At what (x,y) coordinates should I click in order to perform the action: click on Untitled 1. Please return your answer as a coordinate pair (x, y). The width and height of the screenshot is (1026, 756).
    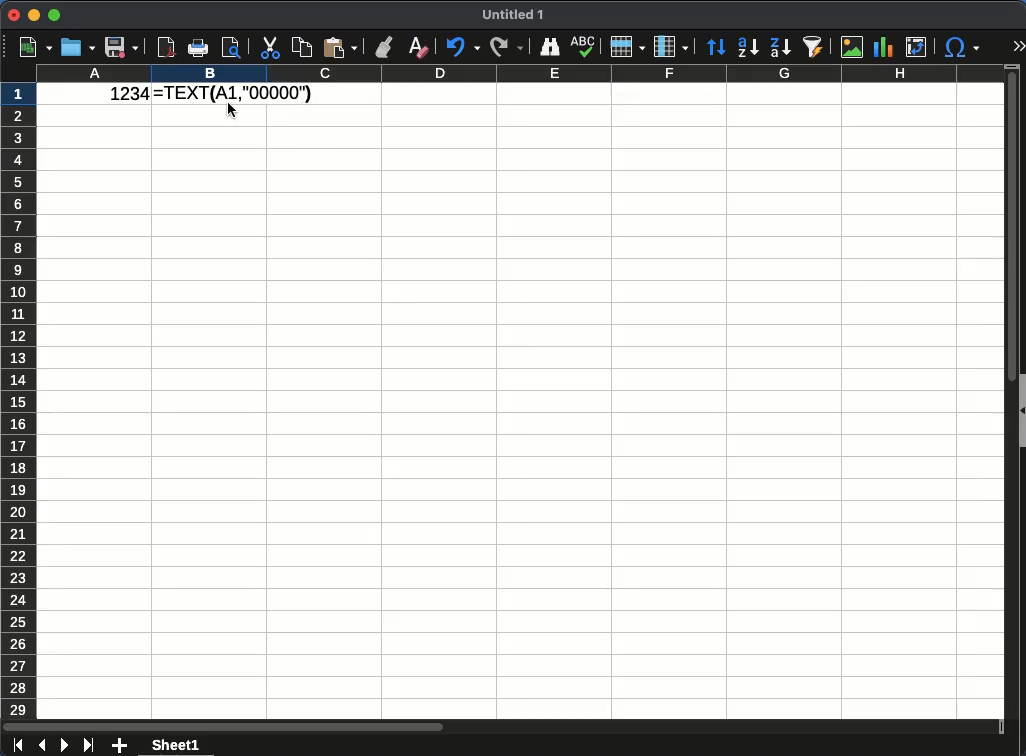
    Looking at the image, I should click on (514, 15).